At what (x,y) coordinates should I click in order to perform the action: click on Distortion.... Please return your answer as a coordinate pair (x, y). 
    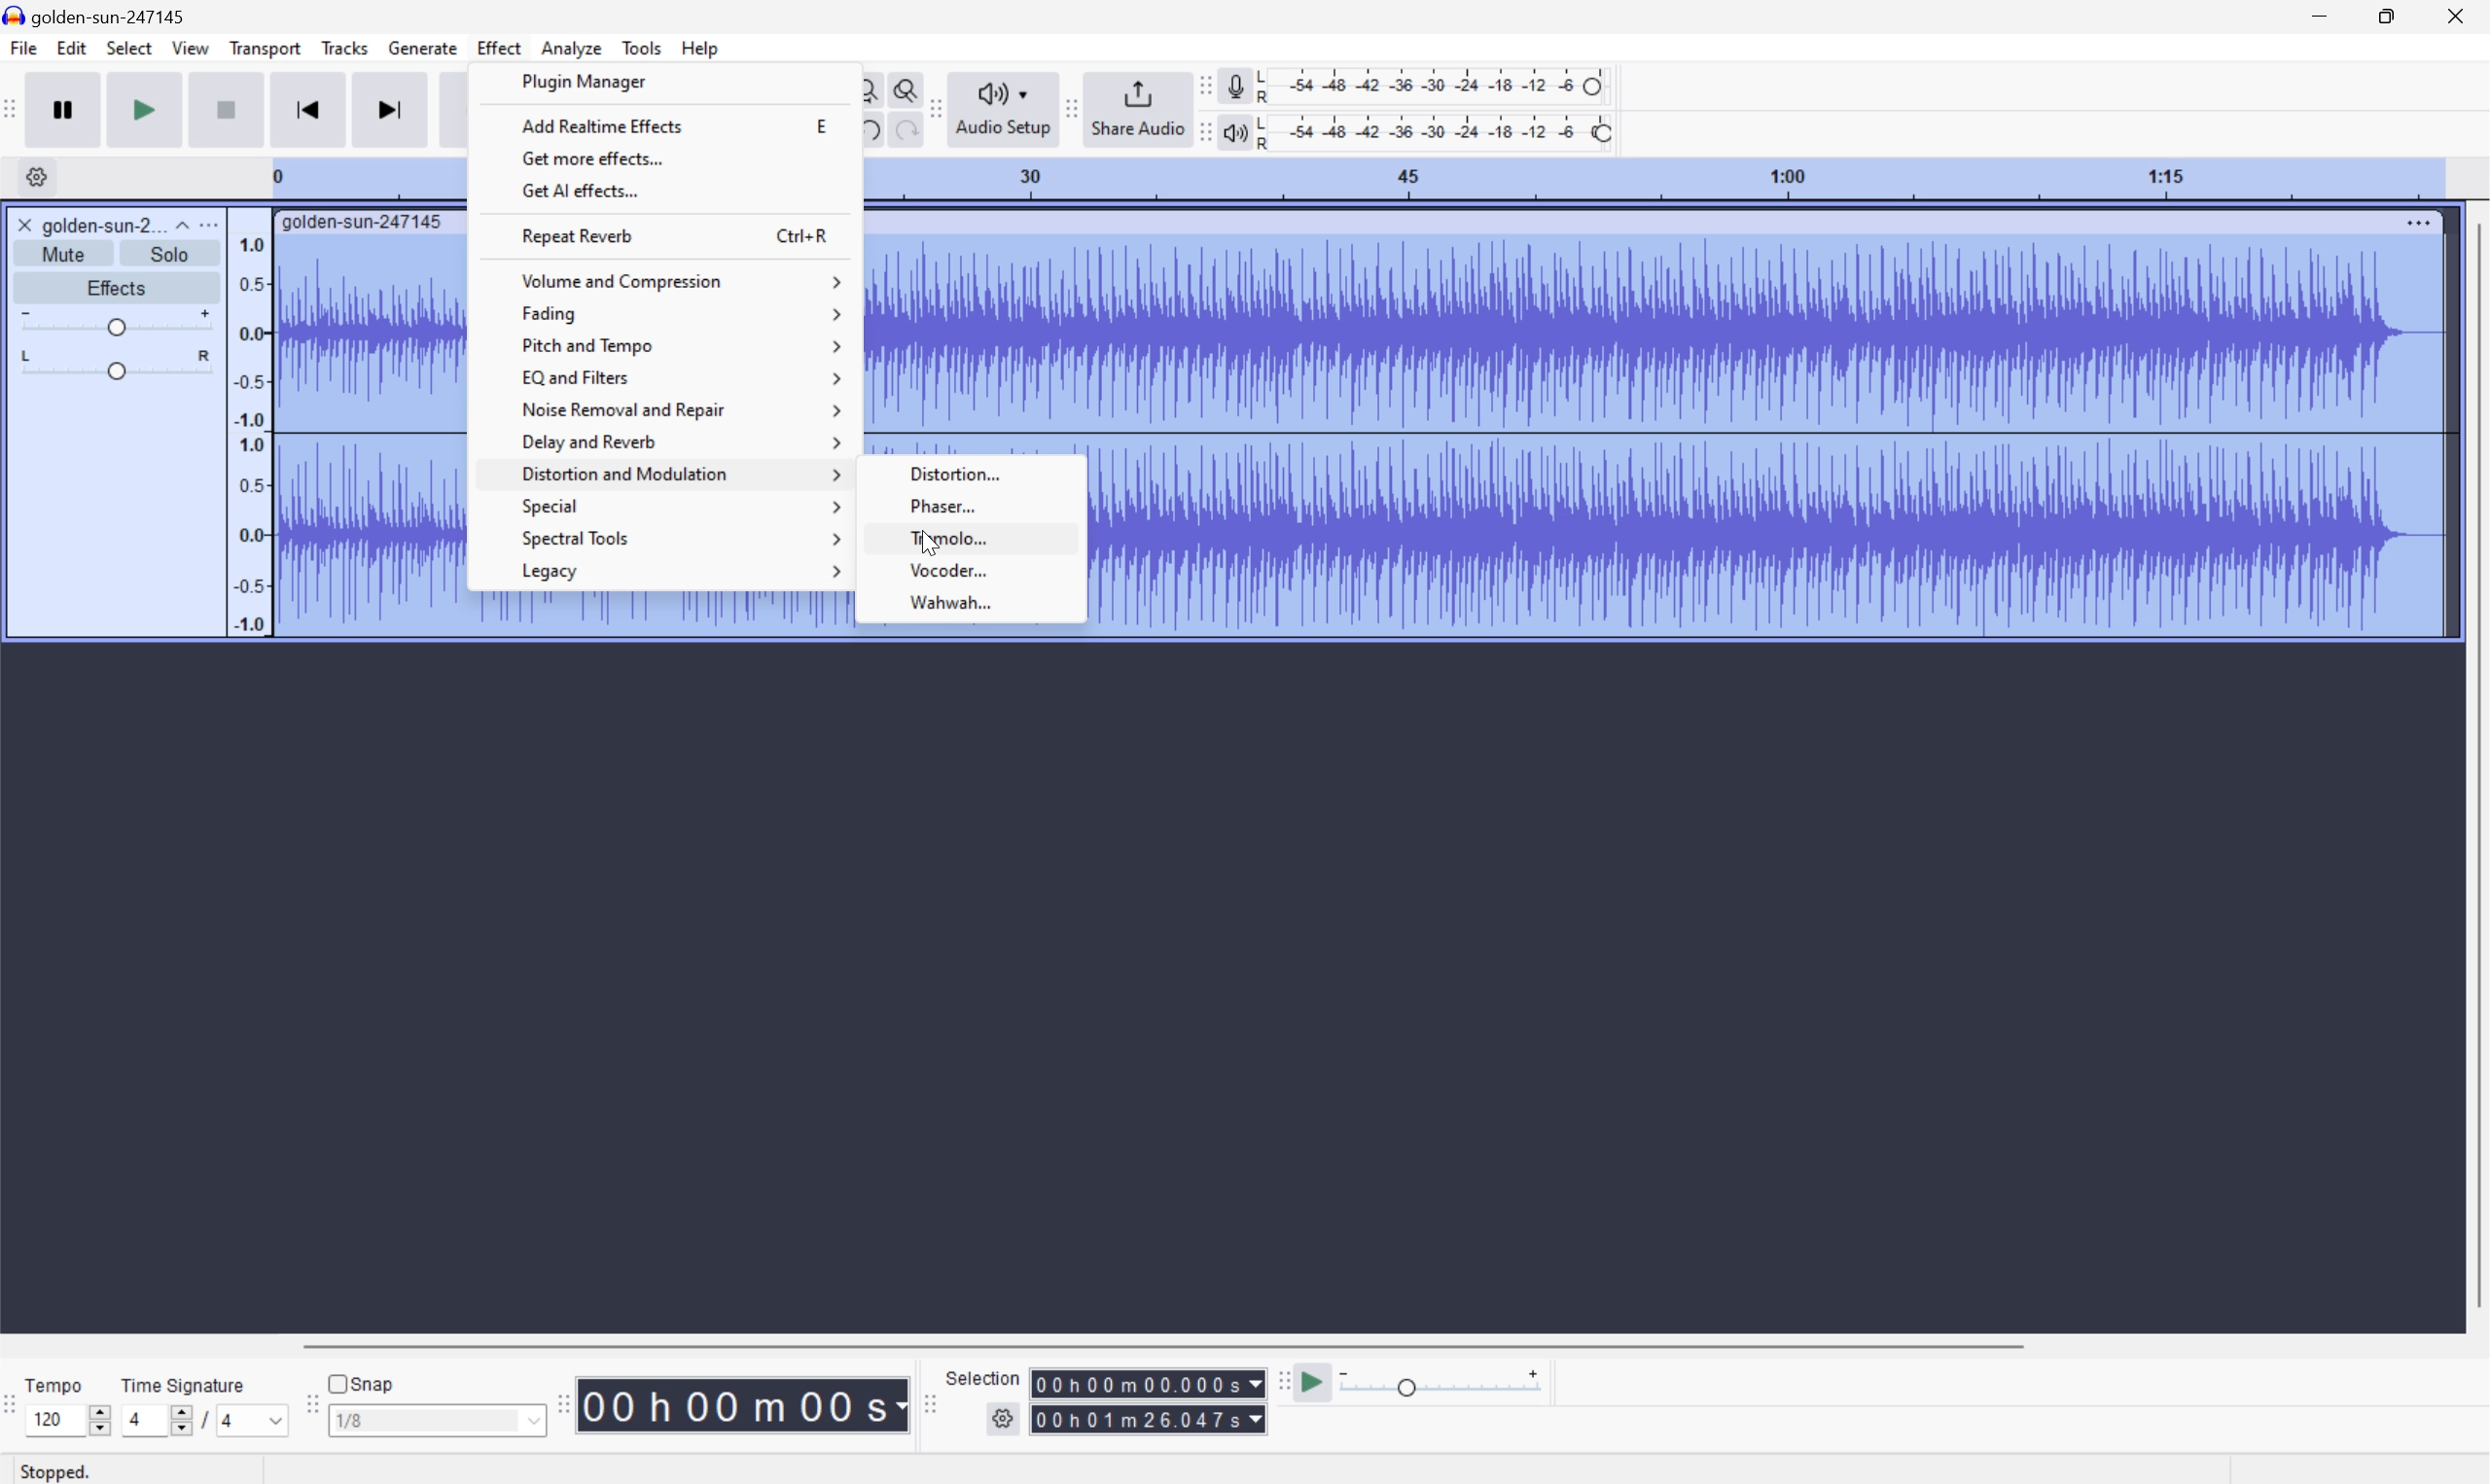
    Looking at the image, I should click on (982, 471).